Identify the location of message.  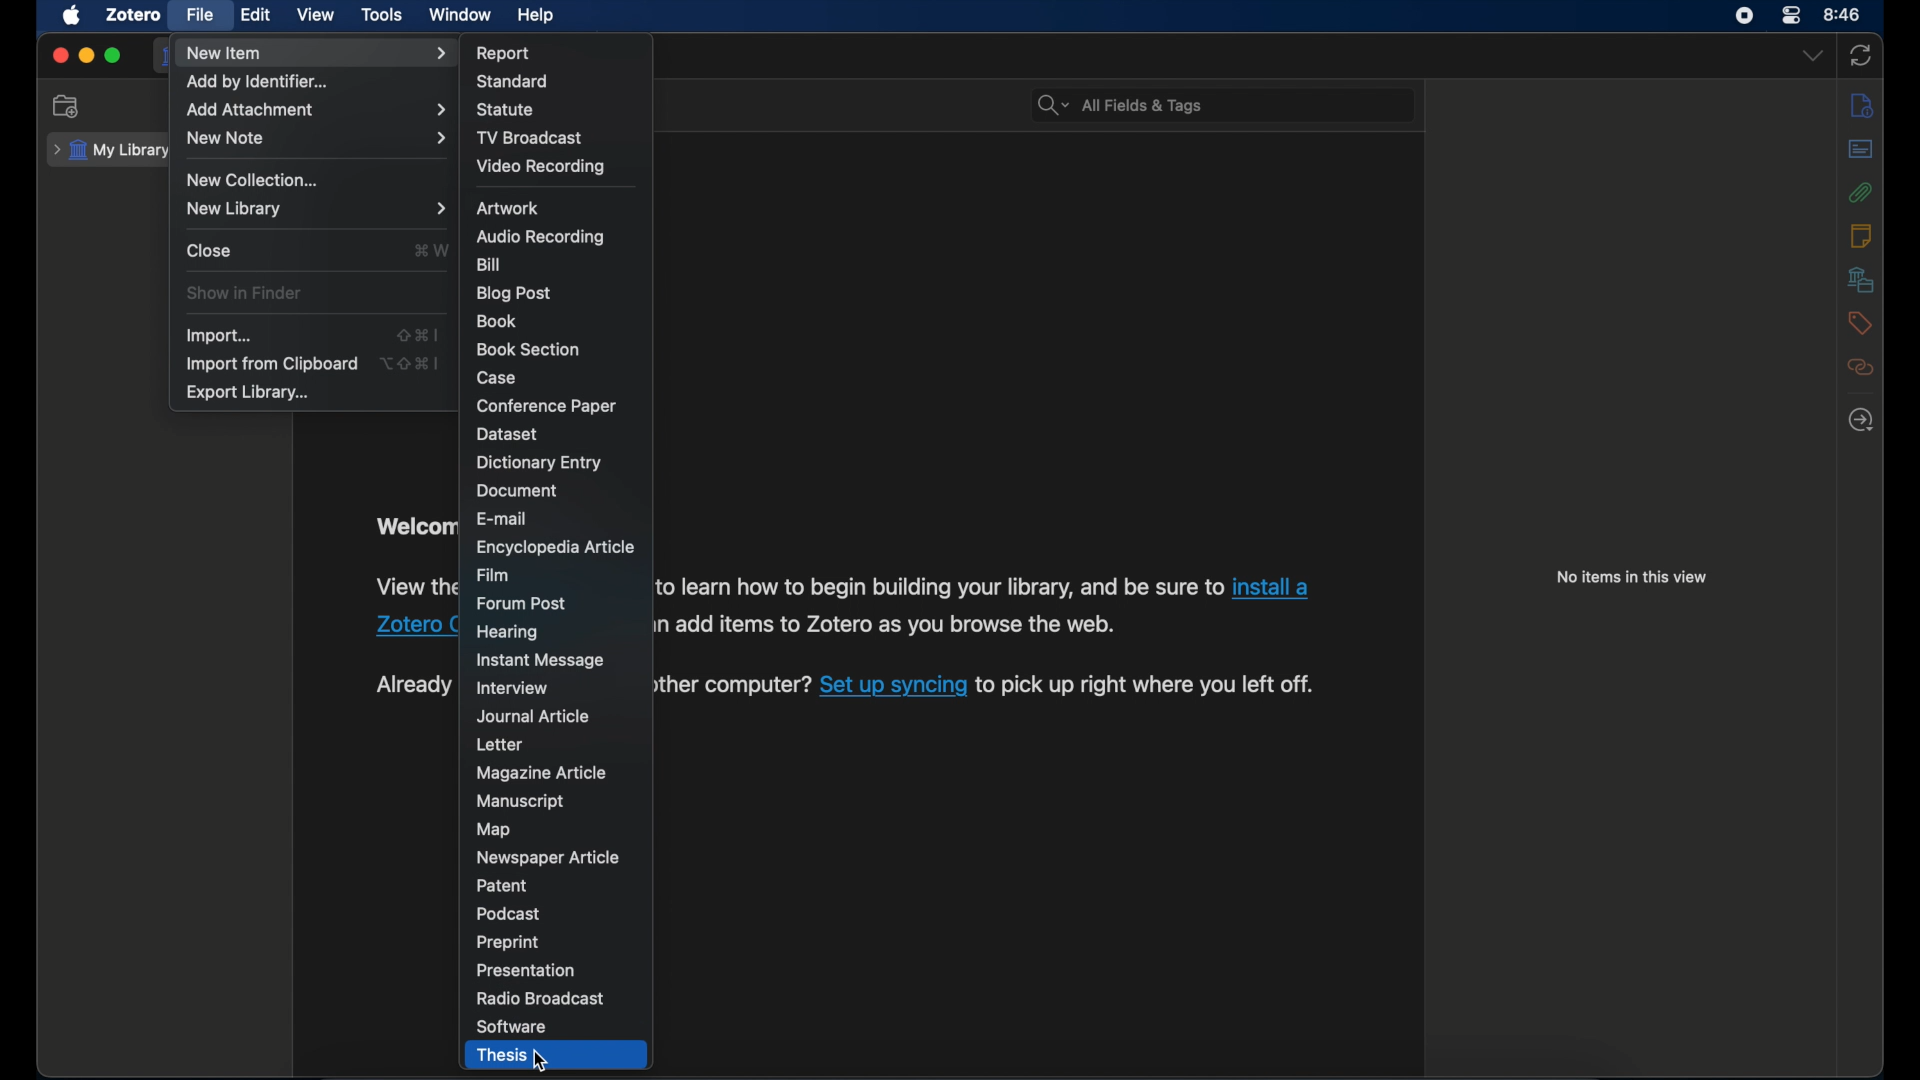
(542, 660).